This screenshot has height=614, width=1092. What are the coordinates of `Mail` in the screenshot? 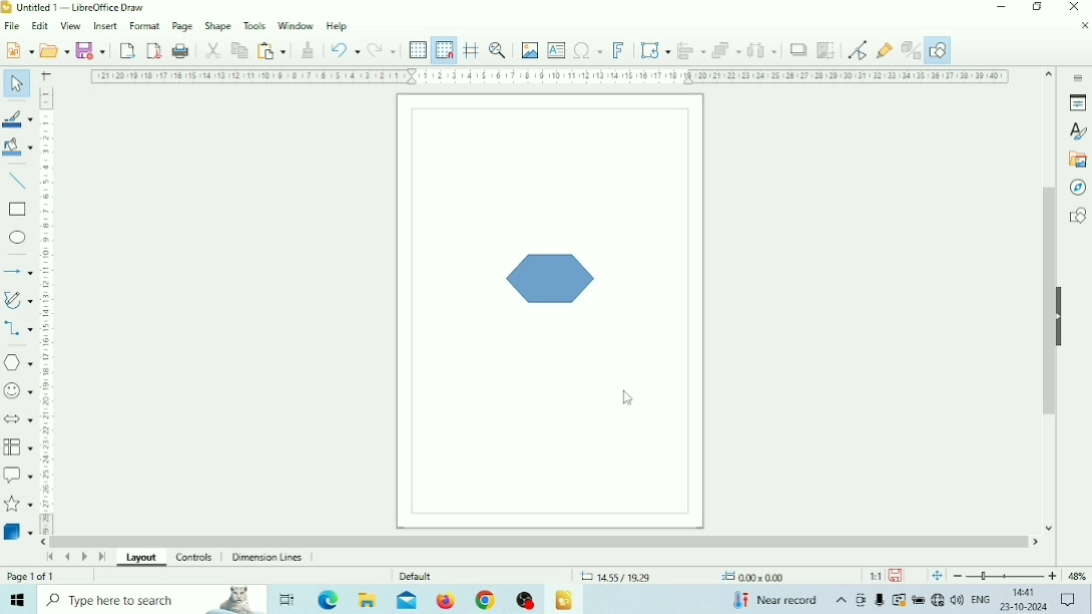 It's located at (407, 600).